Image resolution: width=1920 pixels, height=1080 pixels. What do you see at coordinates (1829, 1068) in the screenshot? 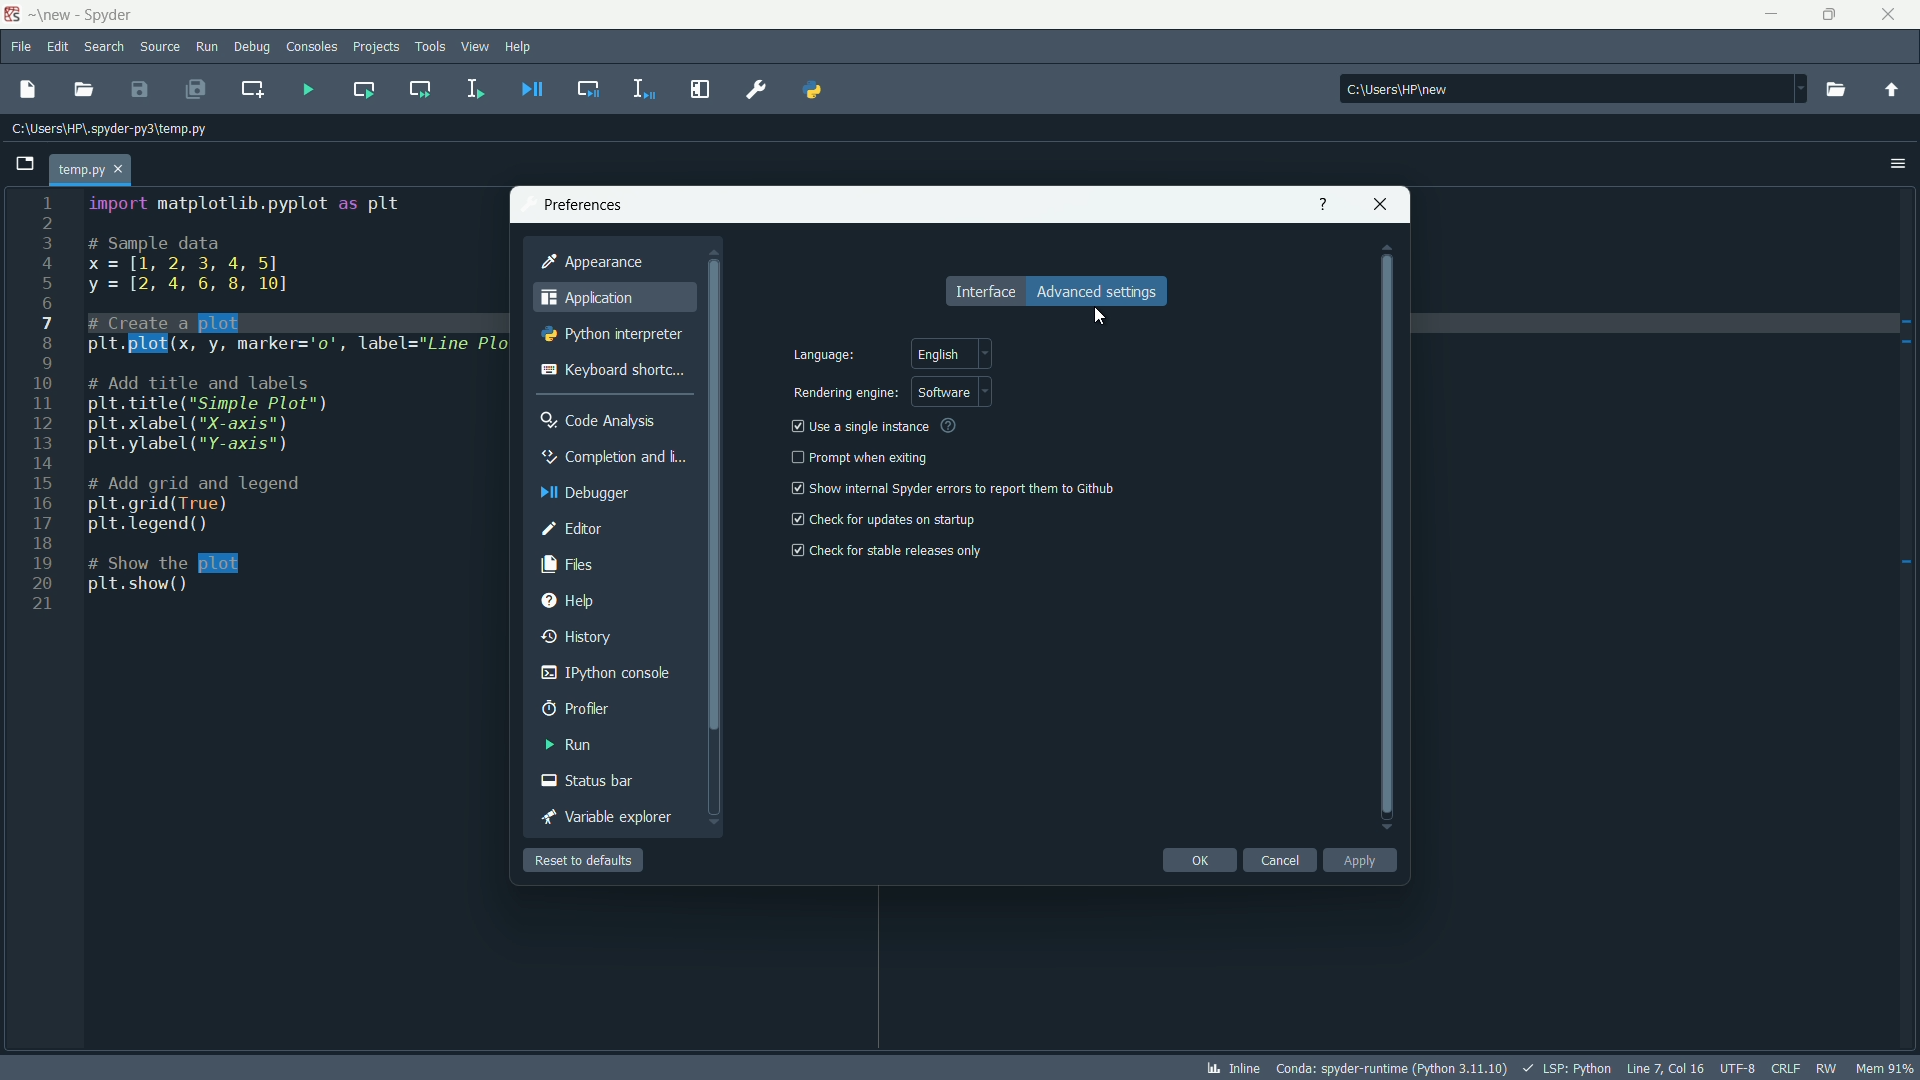
I see `rw` at bounding box center [1829, 1068].